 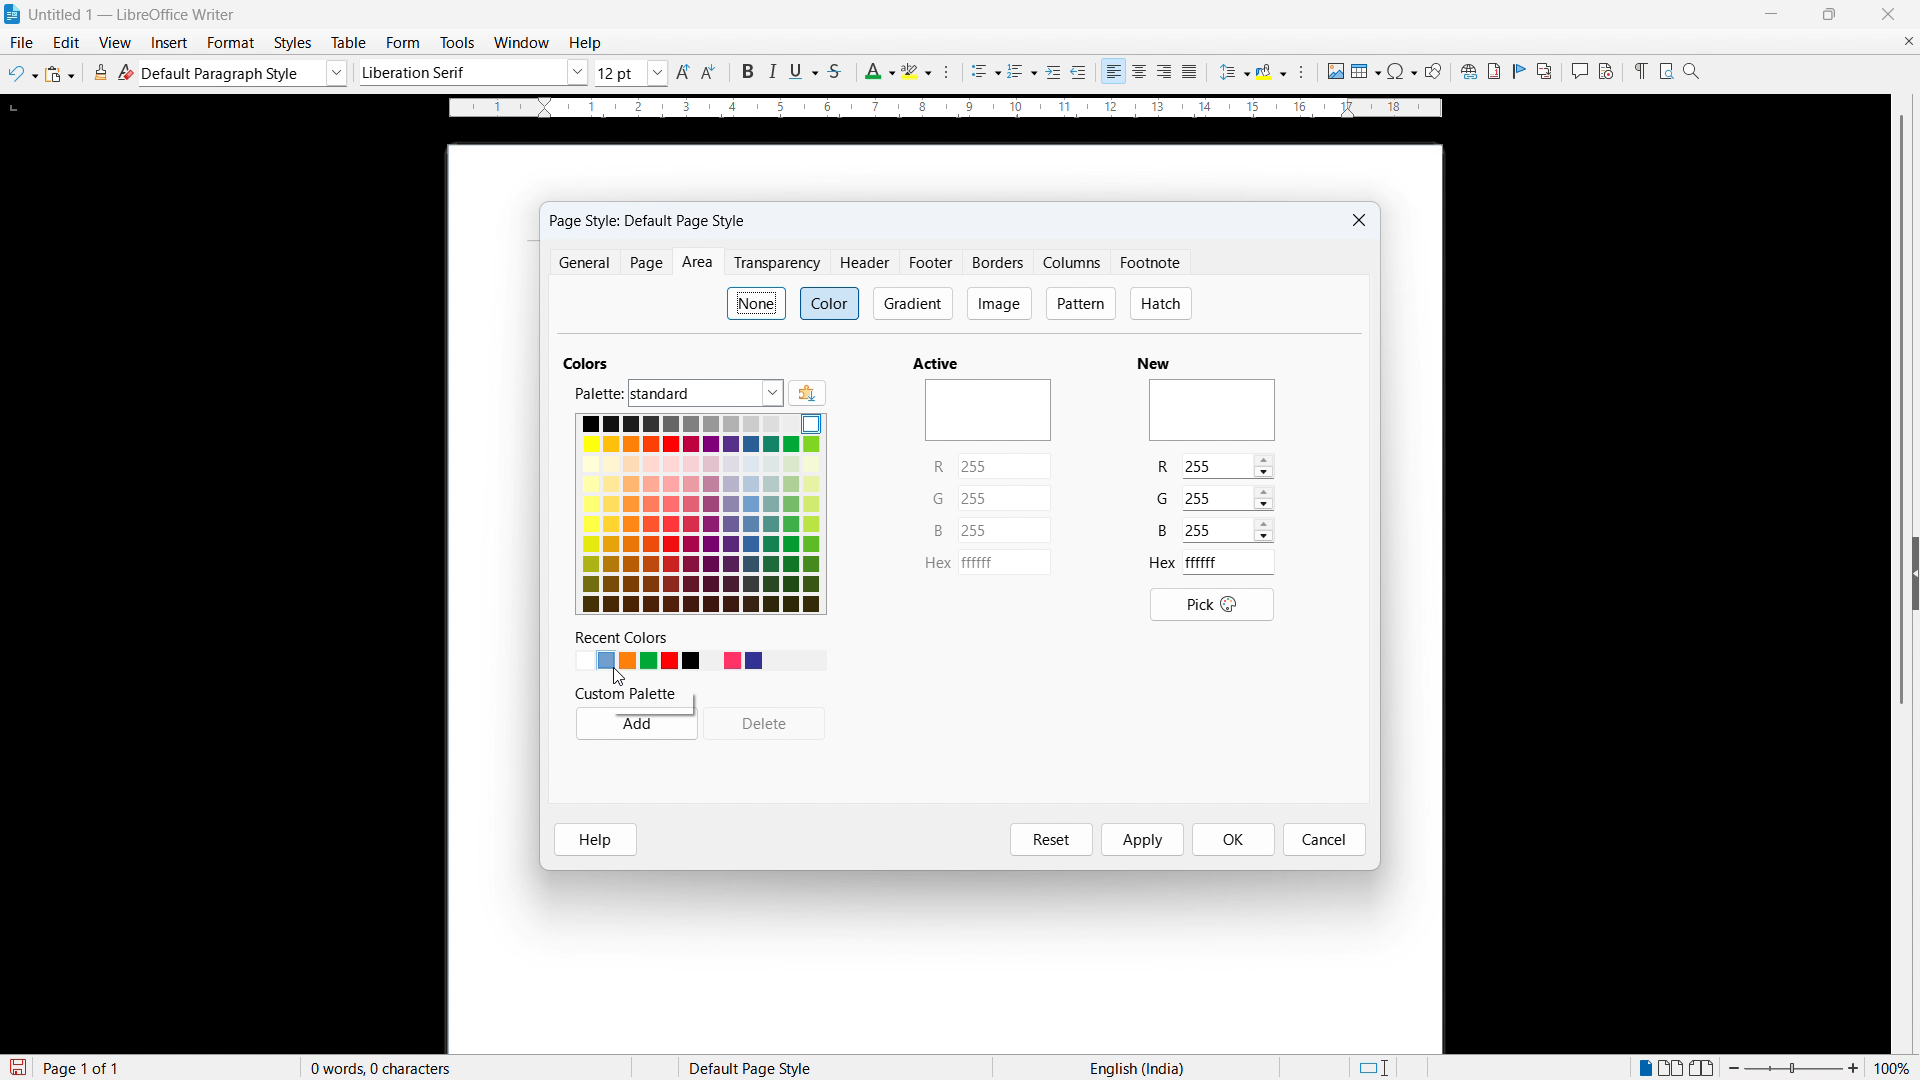 What do you see at coordinates (940, 466) in the screenshot?
I see `R` at bounding box center [940, 466].